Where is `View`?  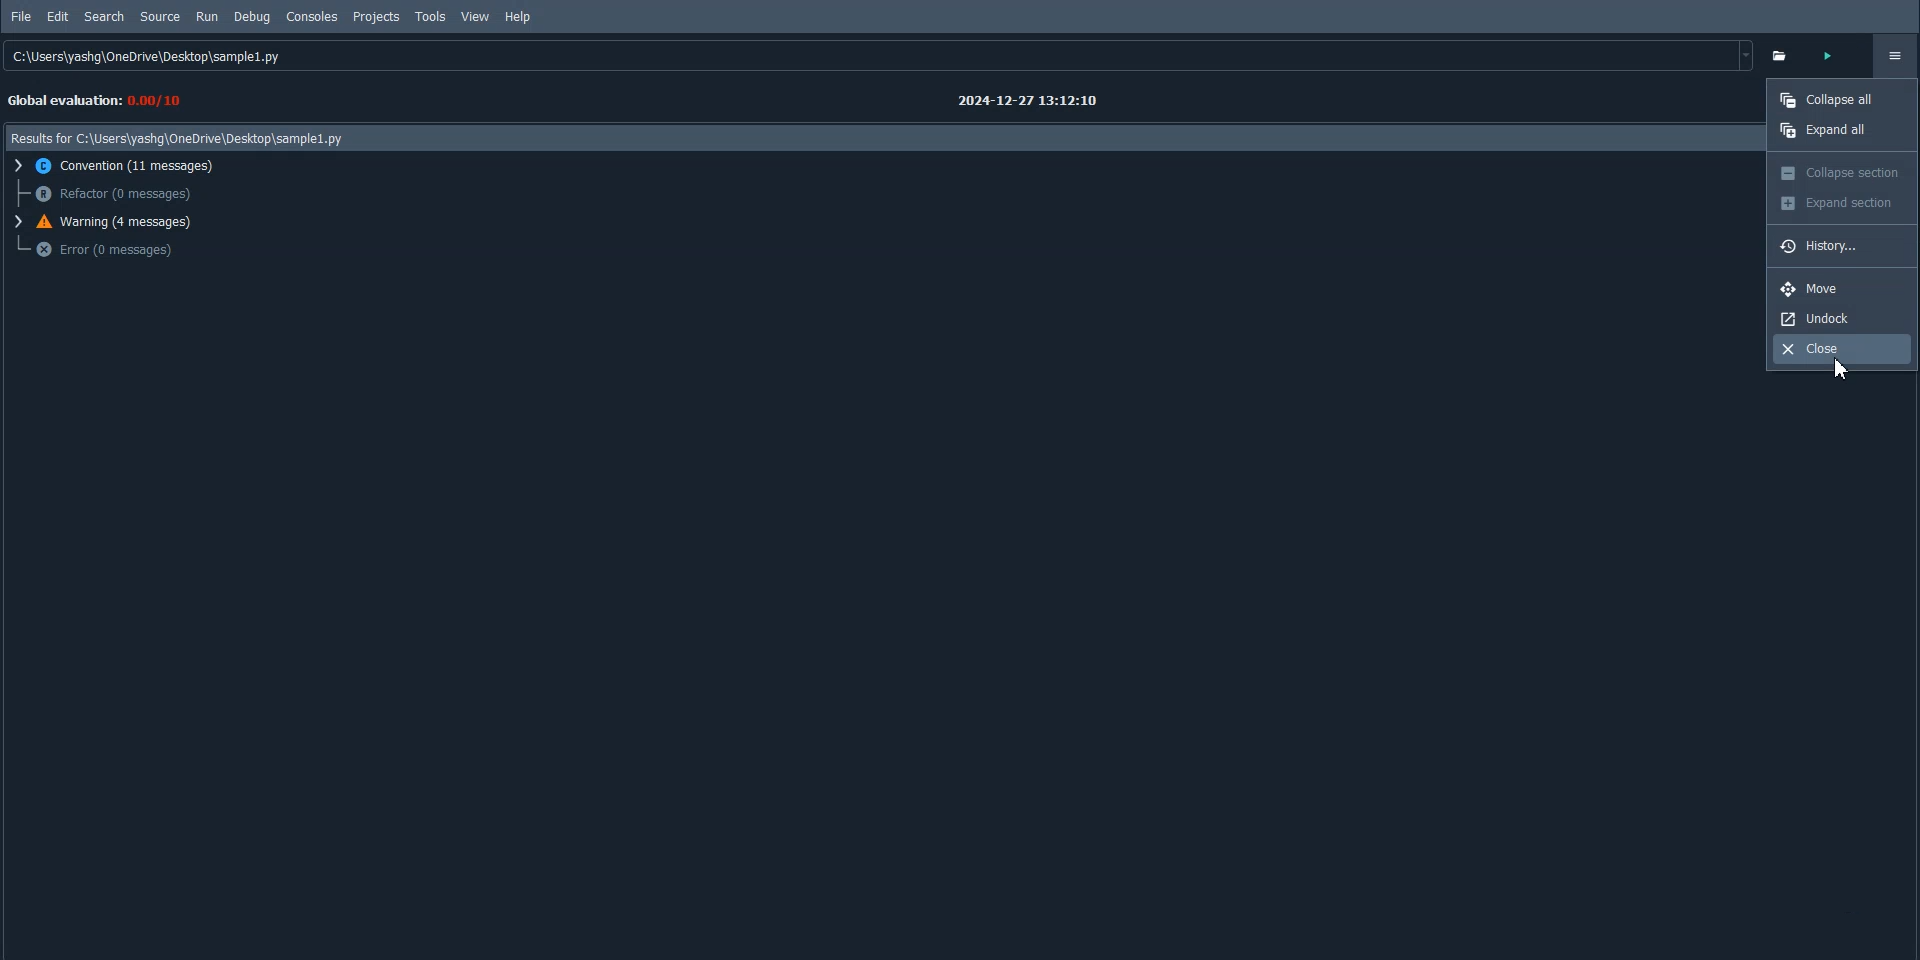
View is located at coordinates (475, 16).